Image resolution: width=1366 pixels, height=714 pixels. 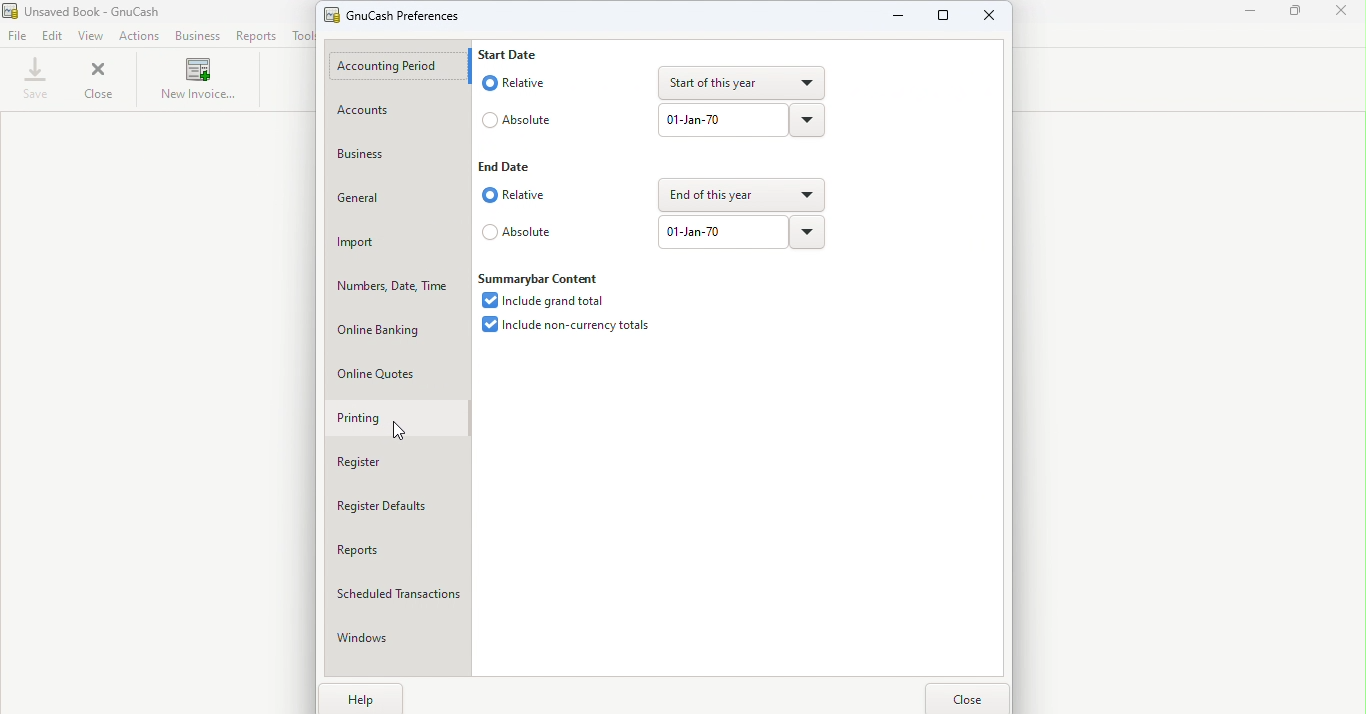 I want to click on Start of this year, so click(x=744, y=83).